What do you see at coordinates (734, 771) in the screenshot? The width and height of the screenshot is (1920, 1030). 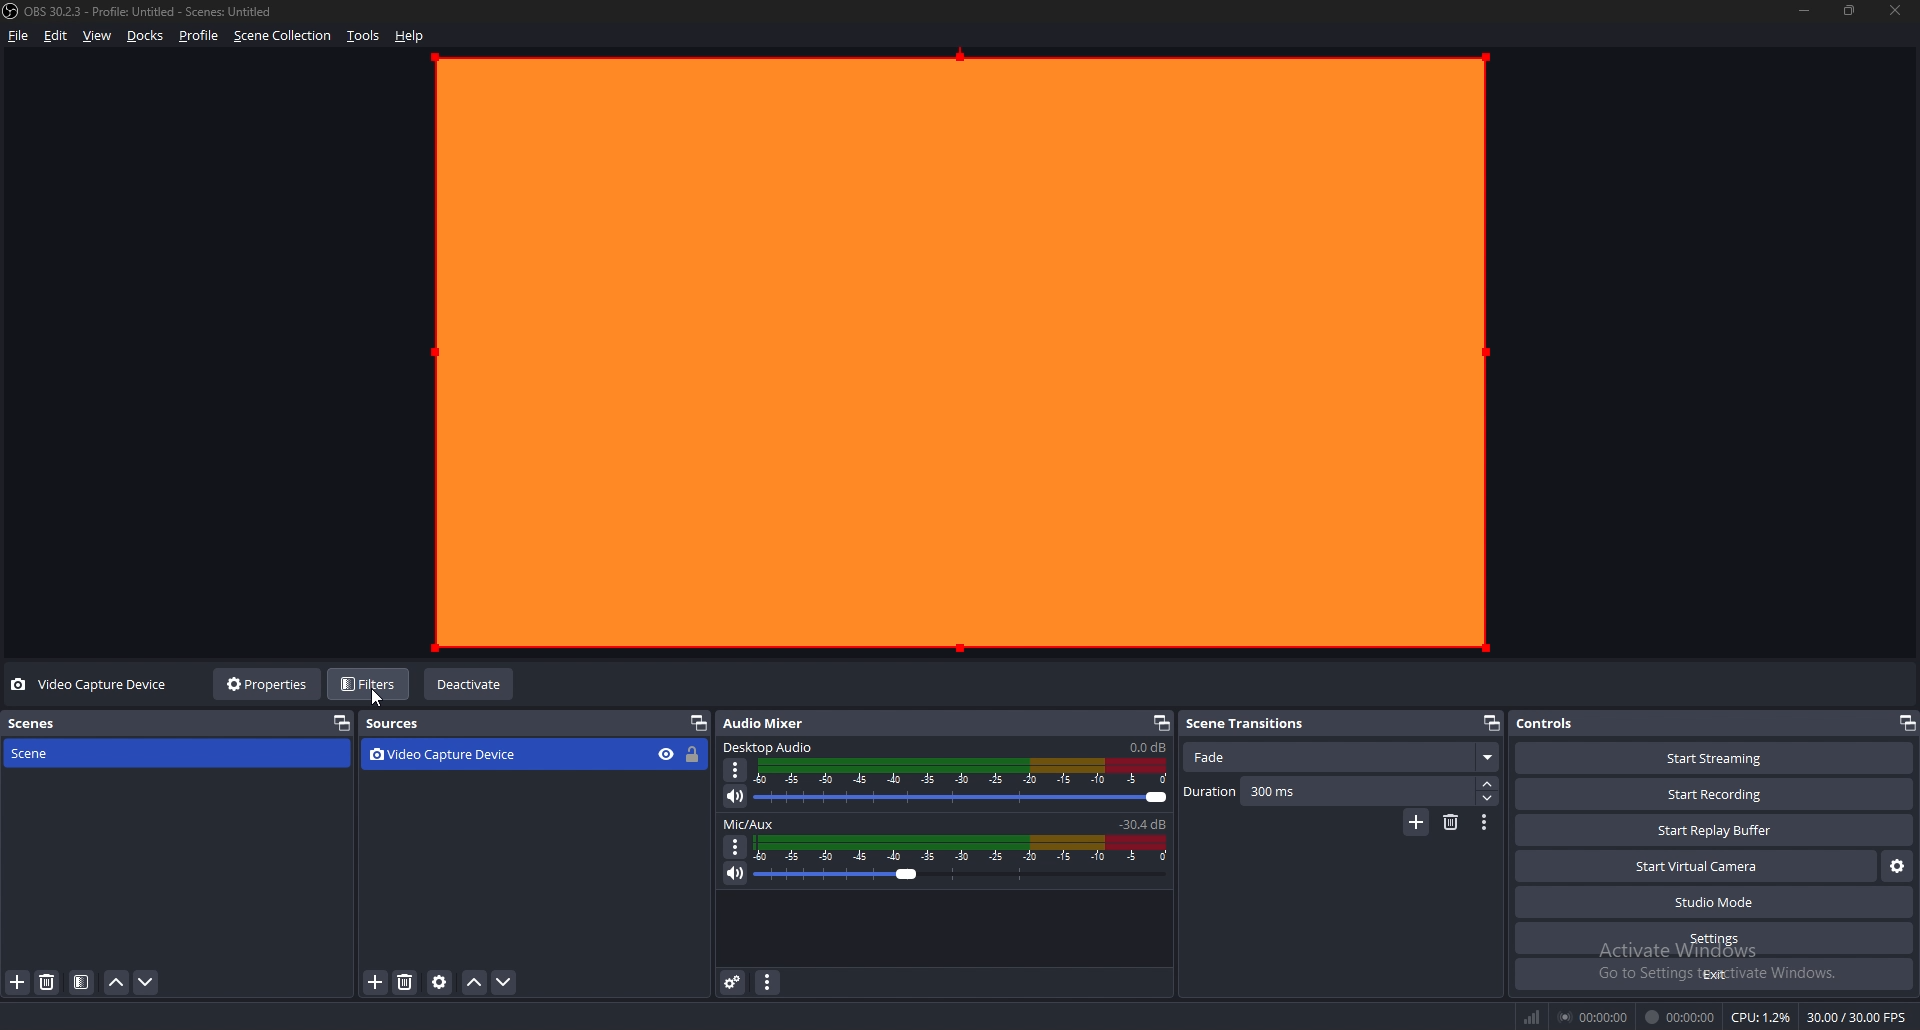 I see `options` at bounding box center [734, 771].